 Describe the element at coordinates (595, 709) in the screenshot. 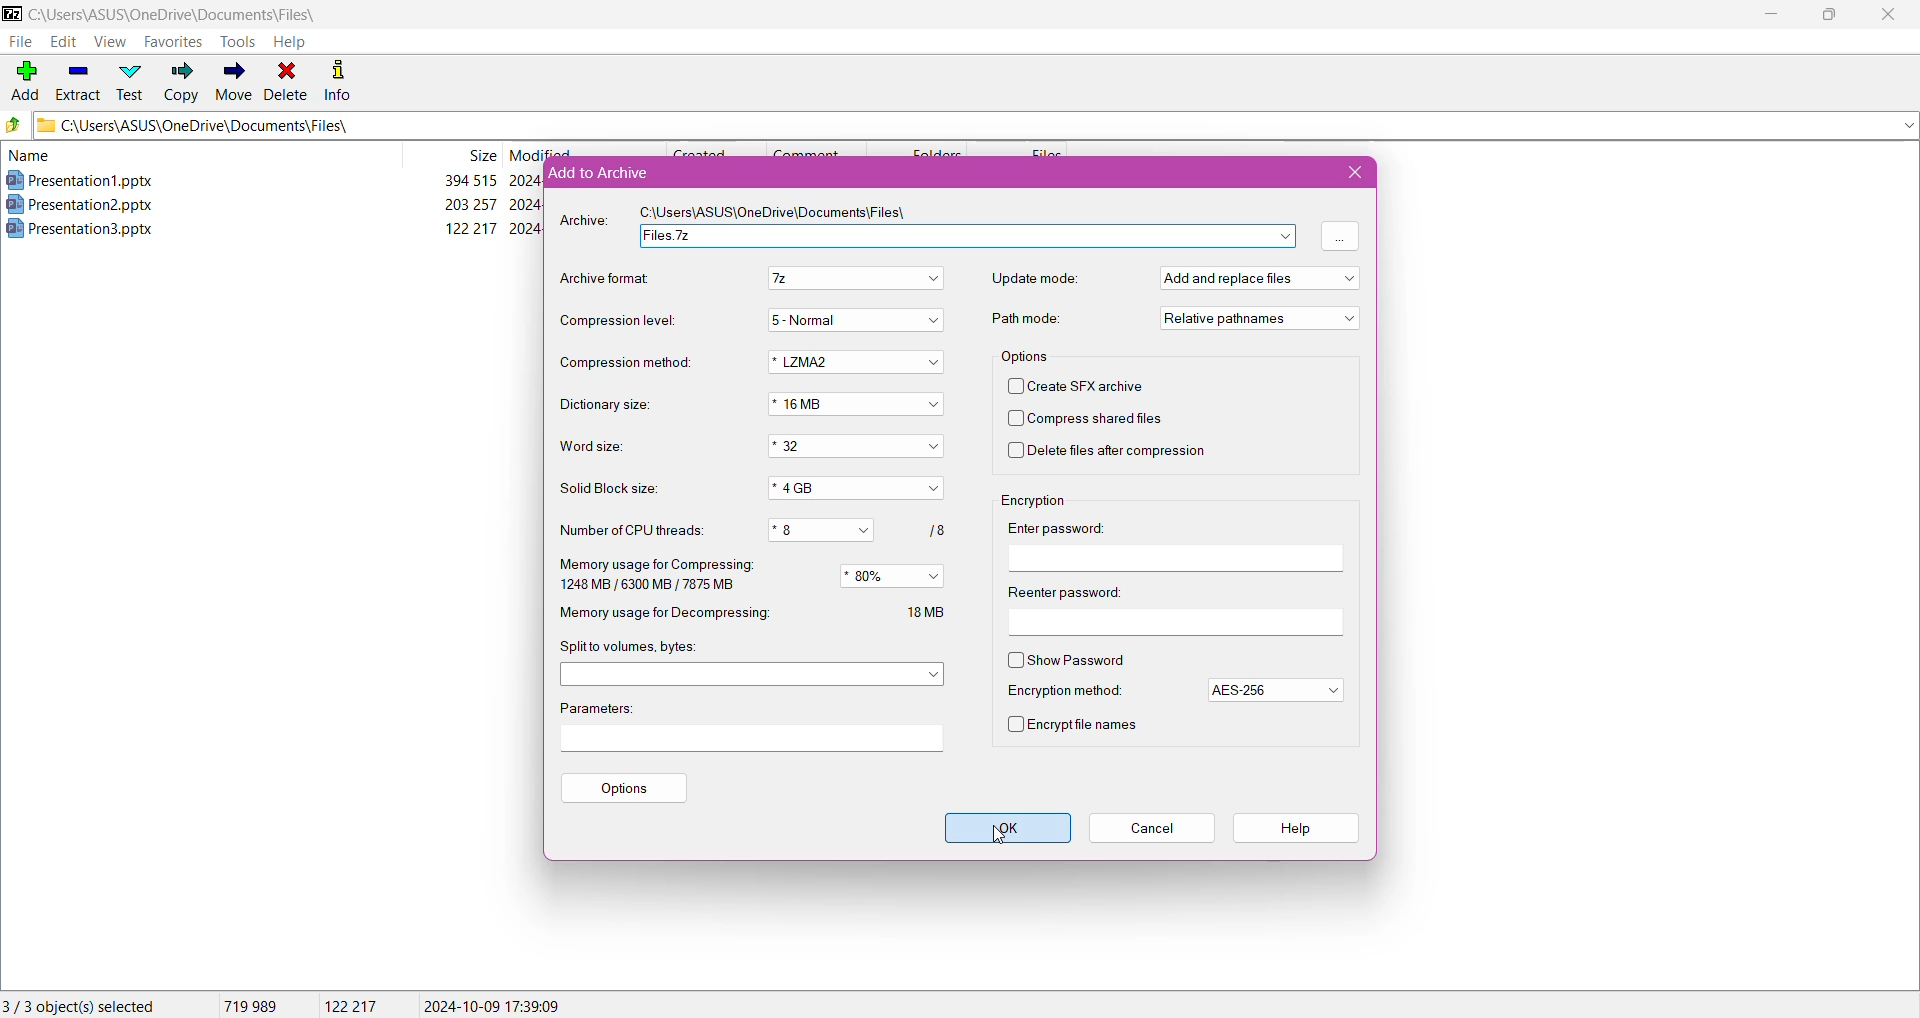

I see `Parameters` at that location.